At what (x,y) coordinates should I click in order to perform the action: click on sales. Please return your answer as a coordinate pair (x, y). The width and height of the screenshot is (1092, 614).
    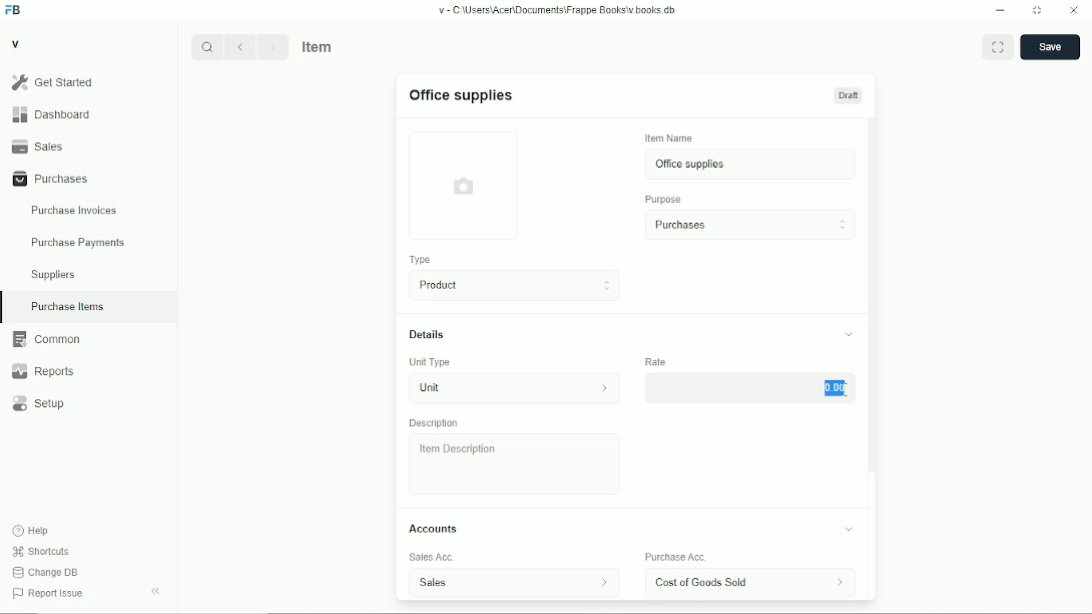
    Looking at the image, I should click on (481, 583).